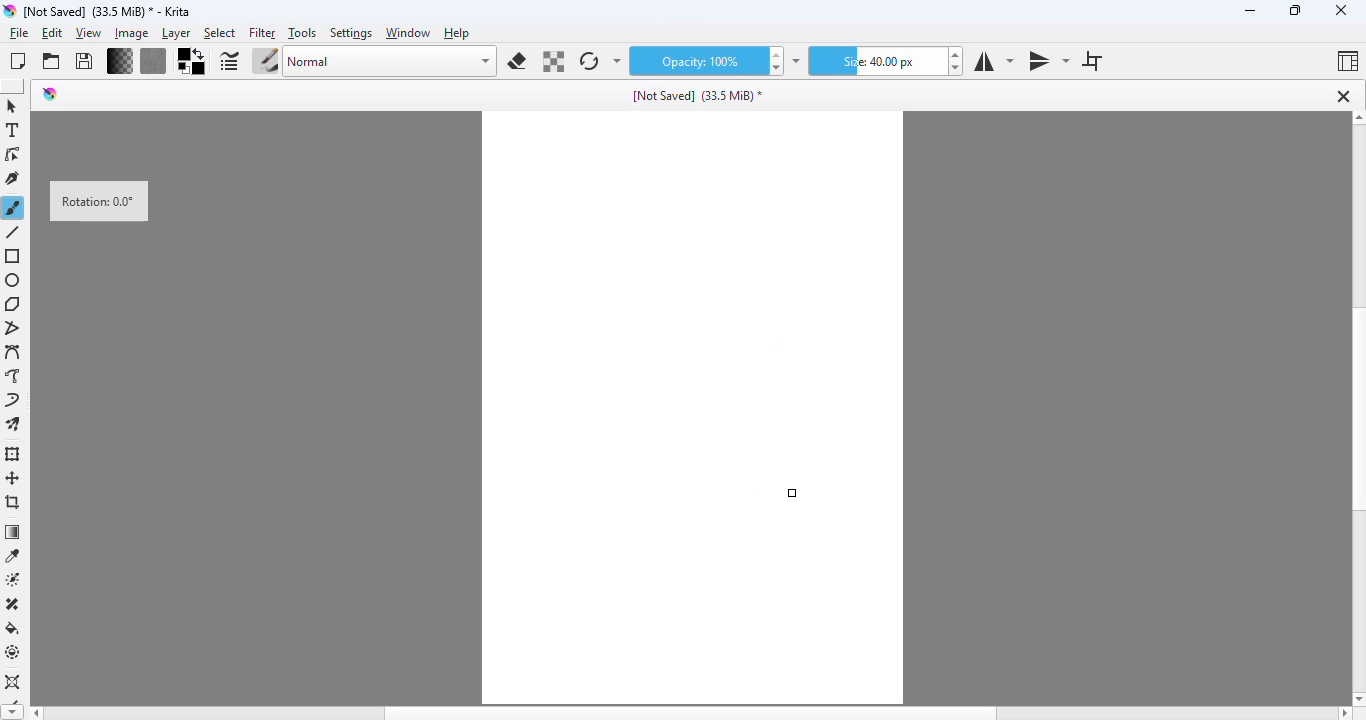 Image resolution: width=1366 pixels, height=720 pixels. I want to click on [Not Saved] (33.5 MiB) *, so click(698, 94).